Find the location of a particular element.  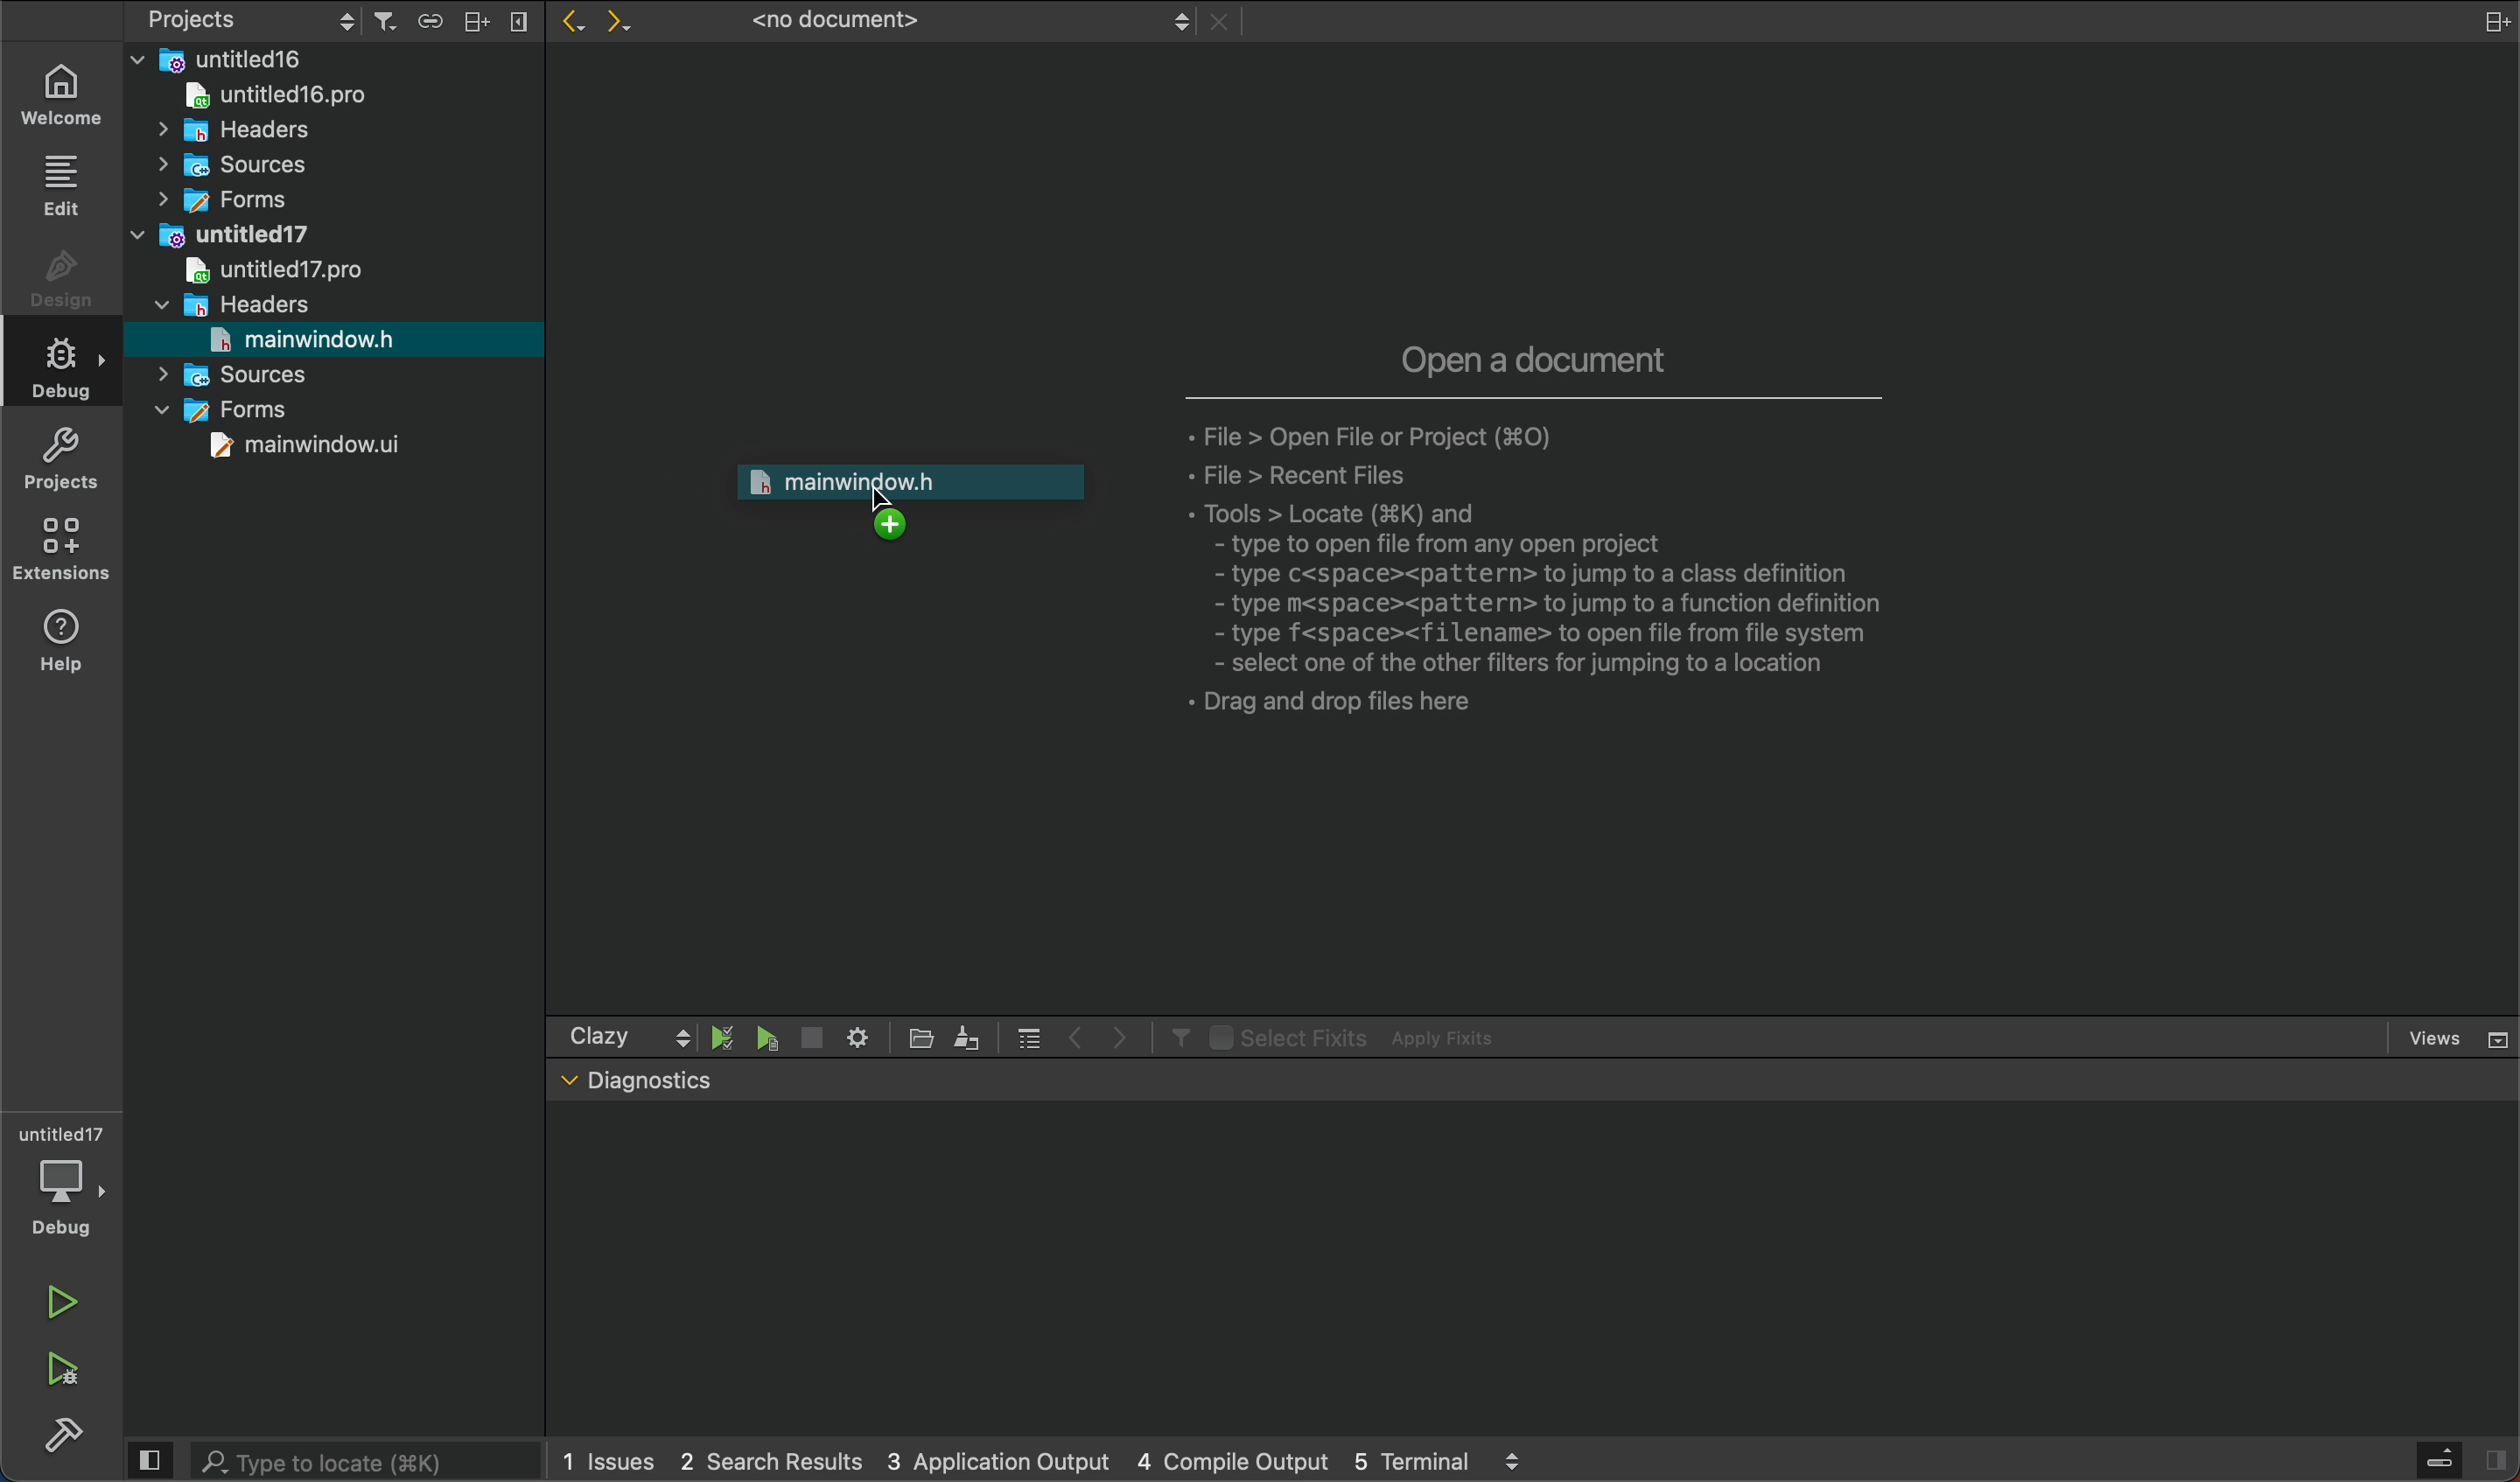

scroll is located at coordinates (682, 1036).